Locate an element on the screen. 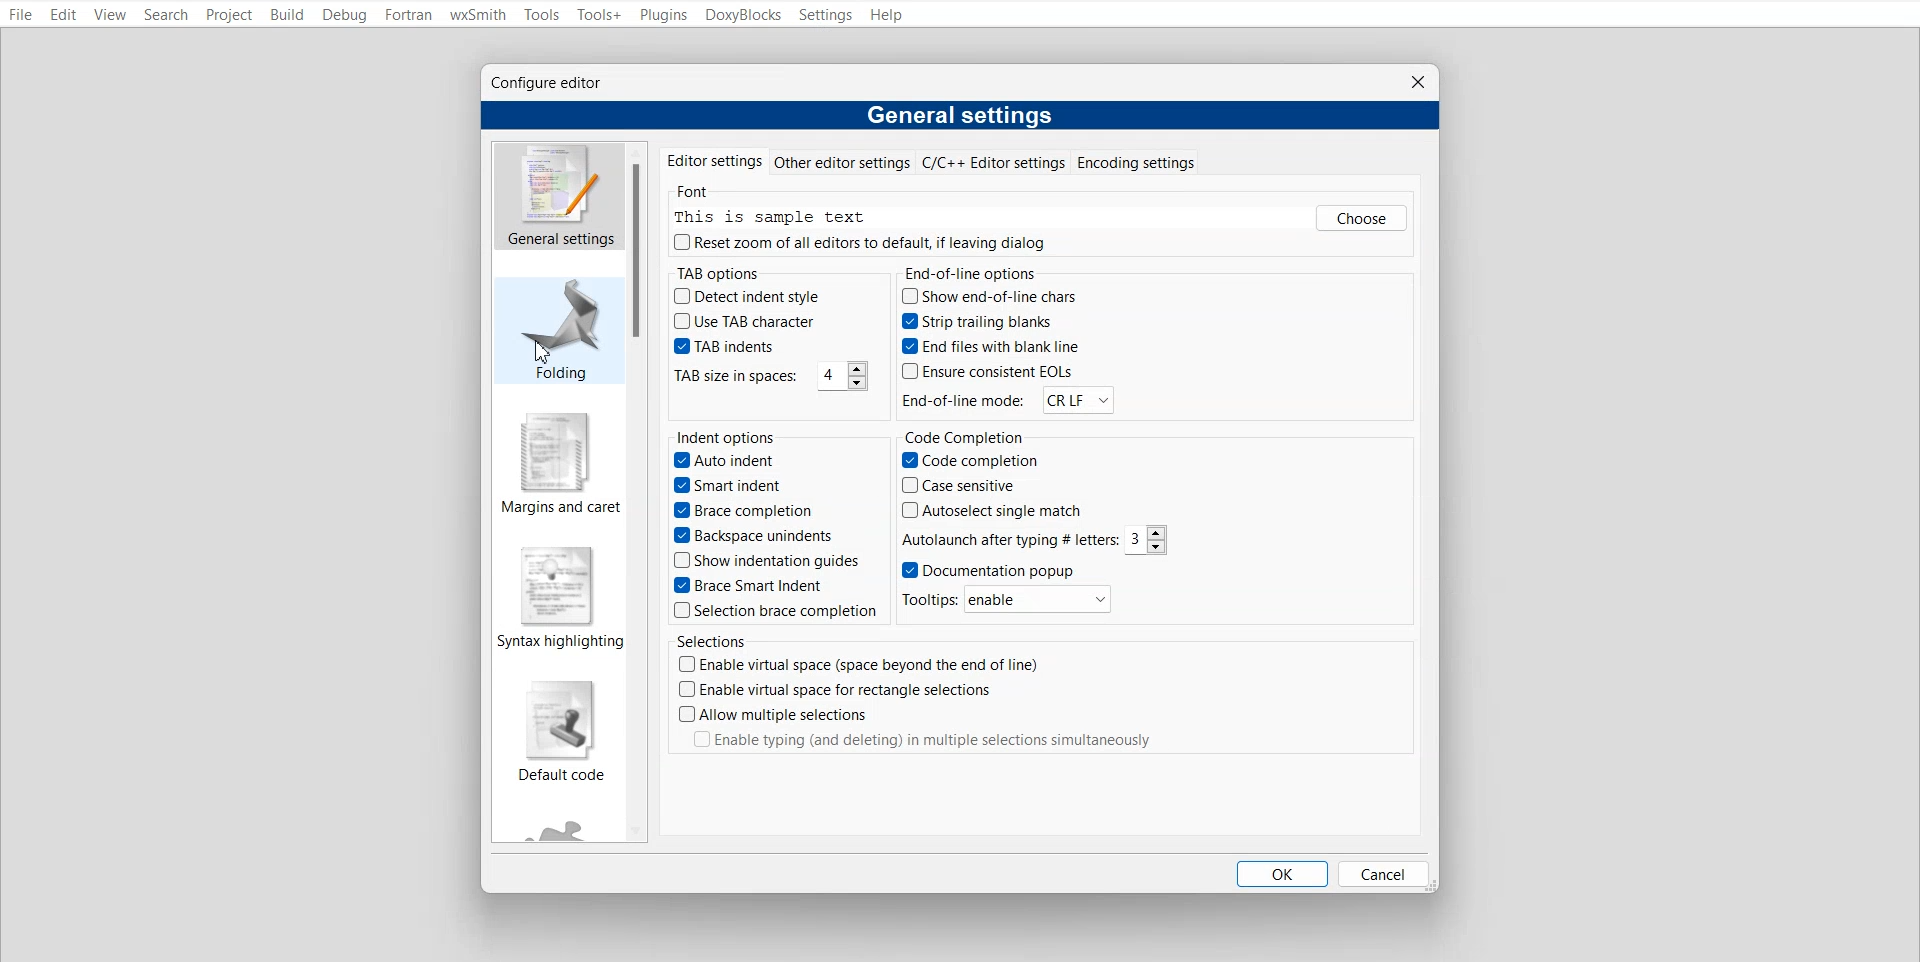  Vertical scroll bar is located at coordinates (642, 250).